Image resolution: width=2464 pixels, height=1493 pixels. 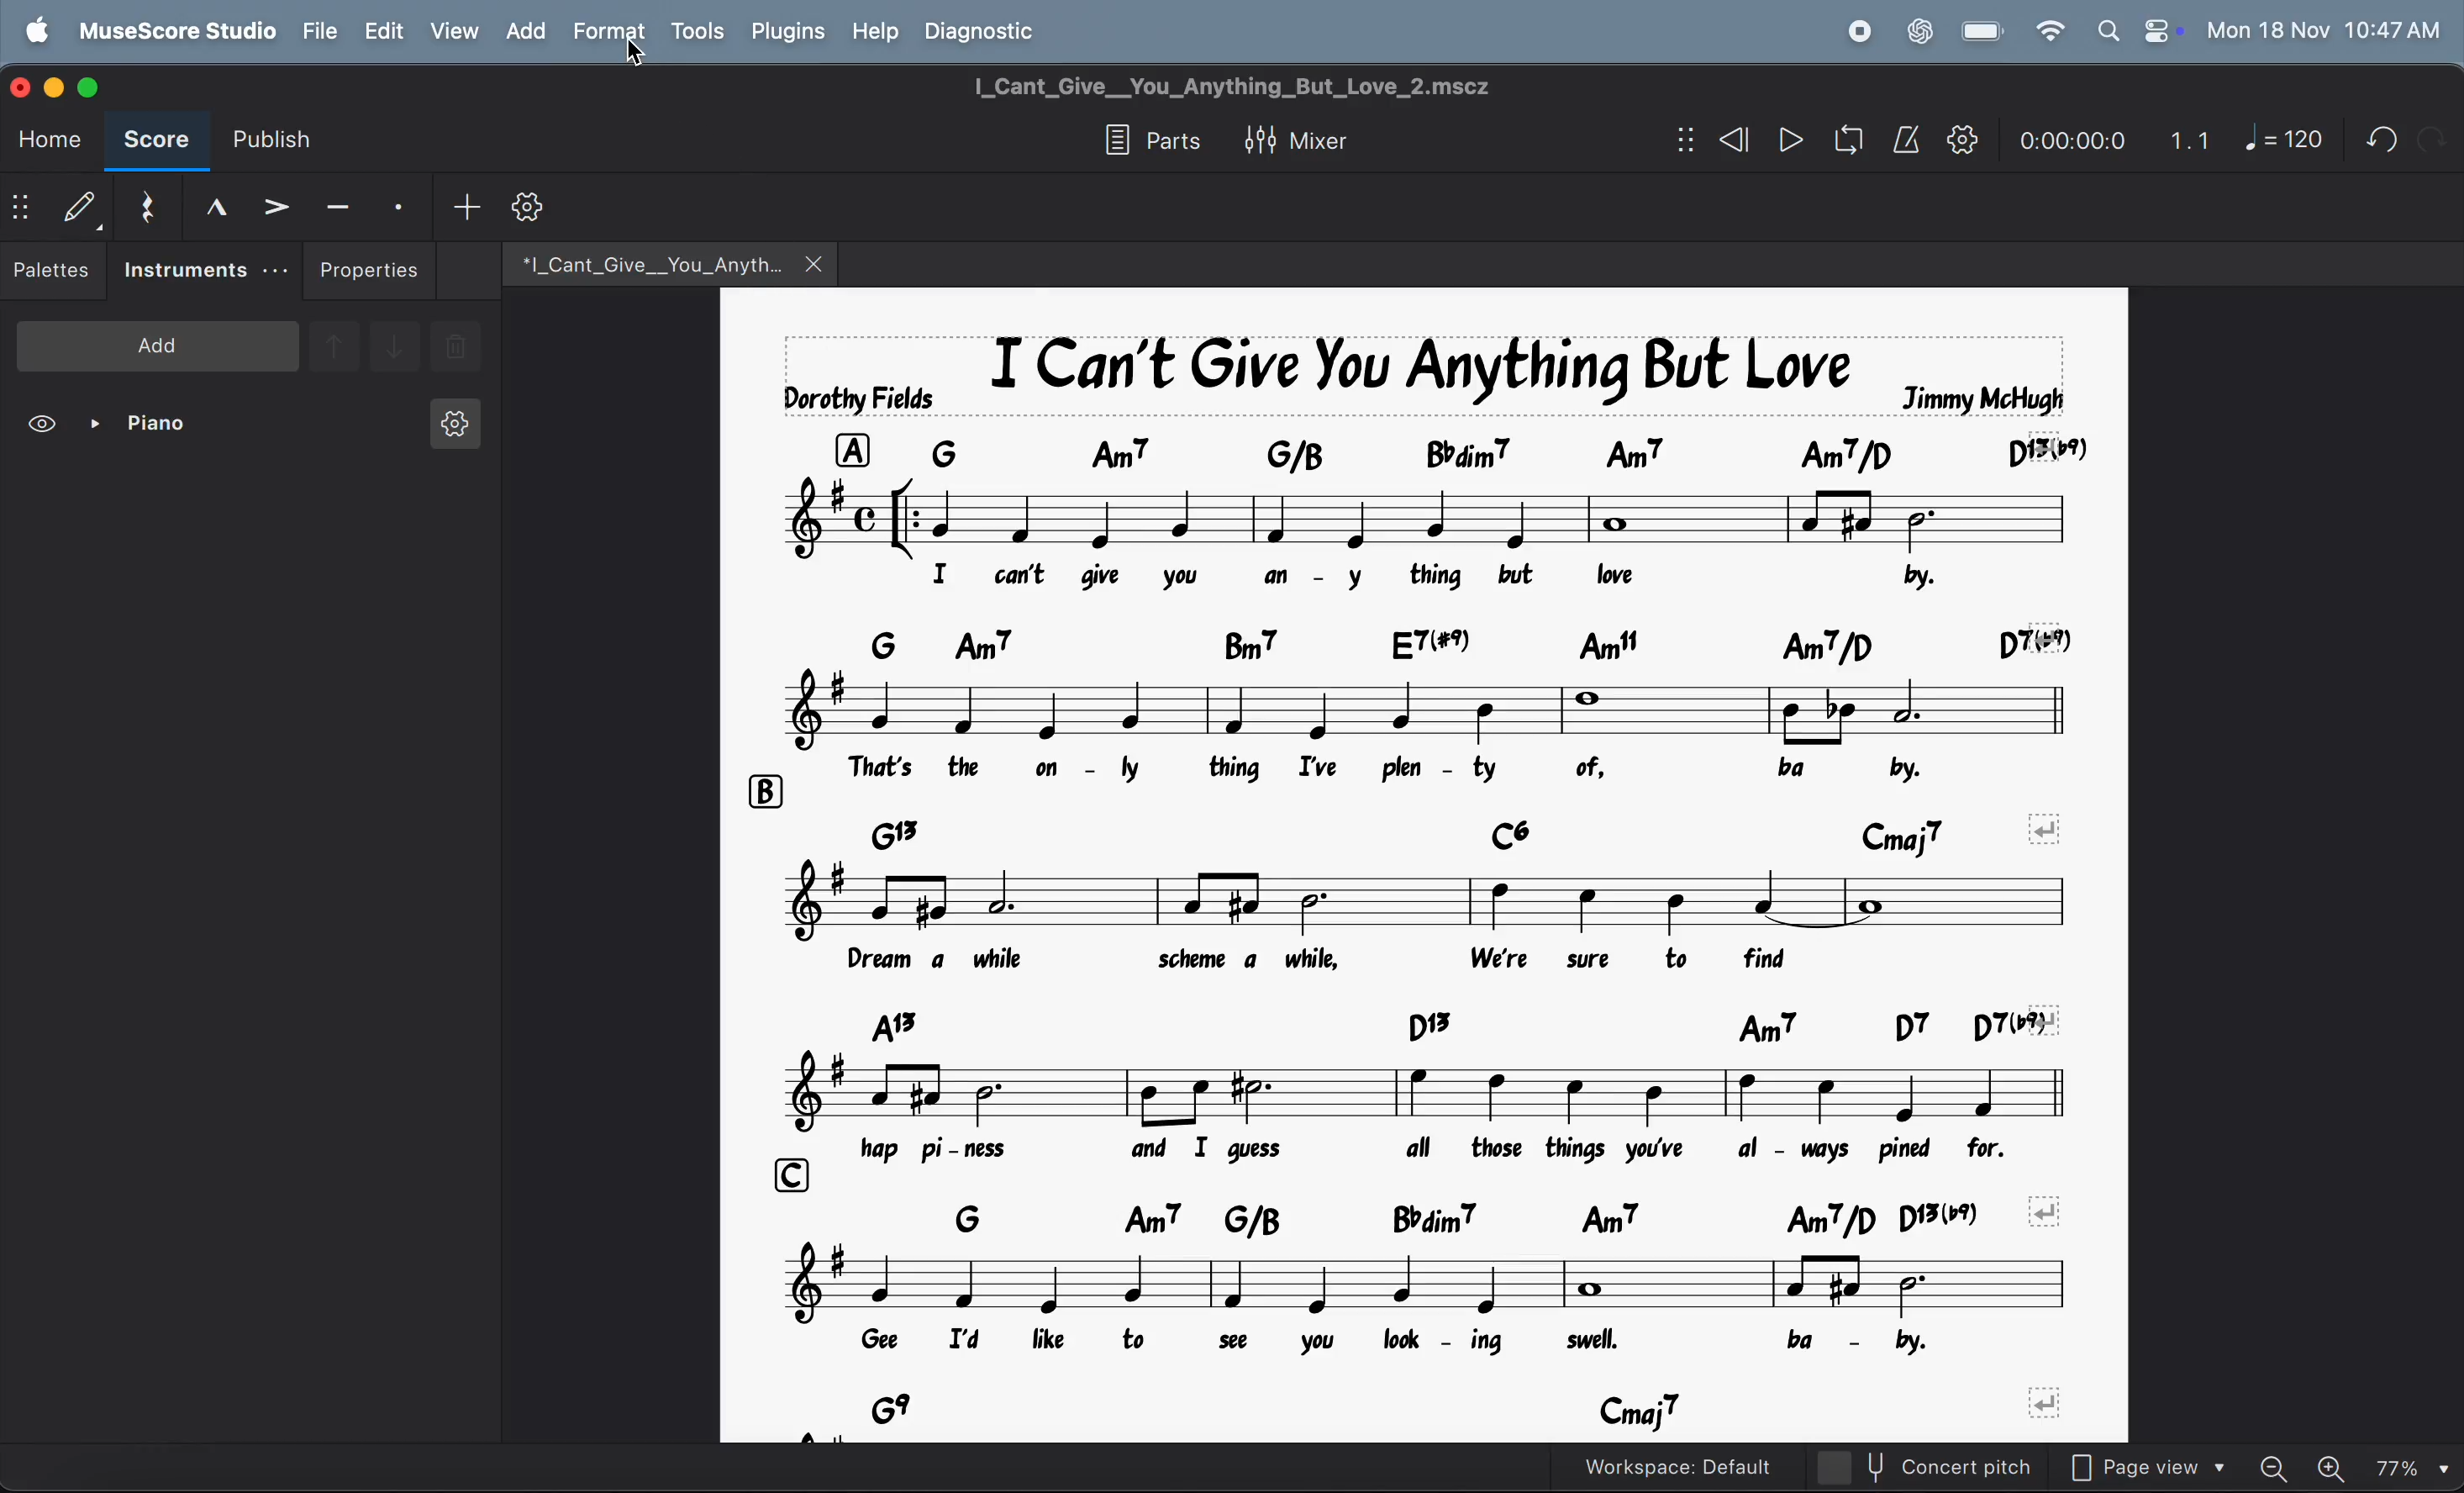 What do you see at coordinates (1459, 1149) in the screenshot?
I see `lyrics` at bounding box center [1459, 1149].